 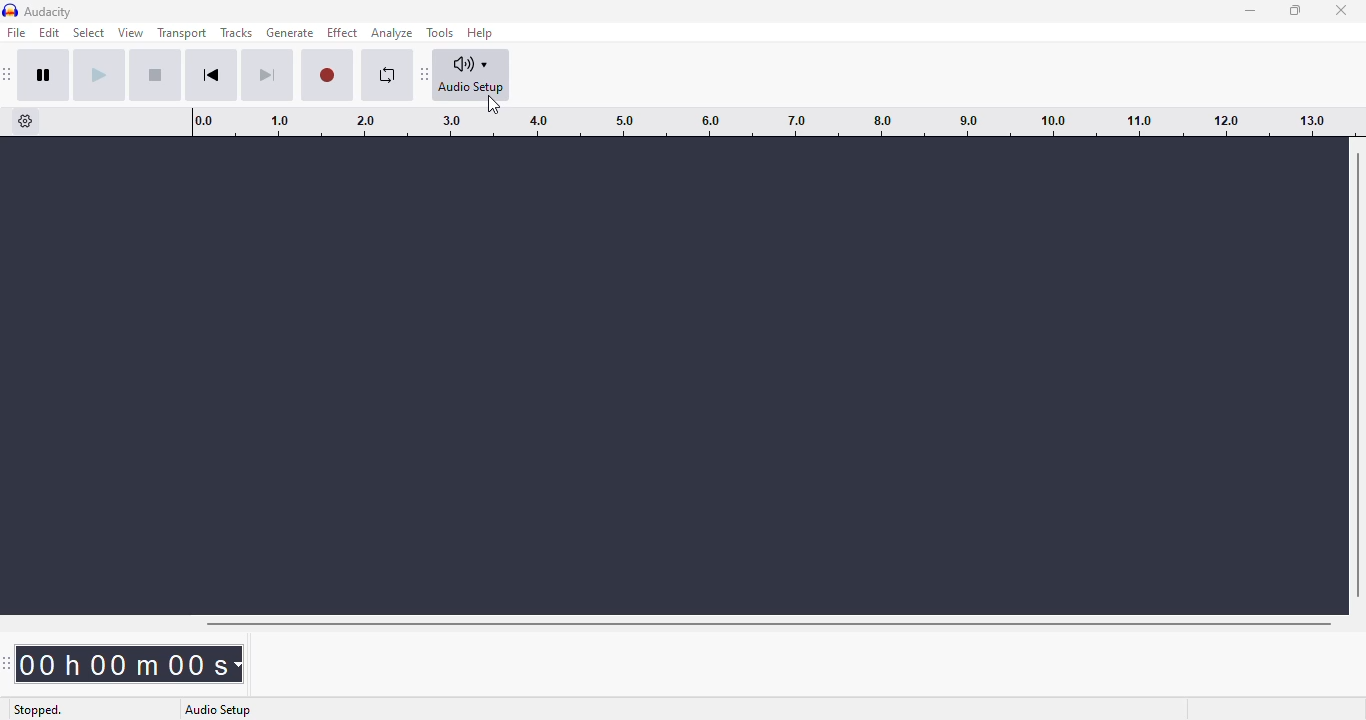 What do you see at coordinates (17, 32) in the screenshot?
I see `file` at bounding box center [17, 32].